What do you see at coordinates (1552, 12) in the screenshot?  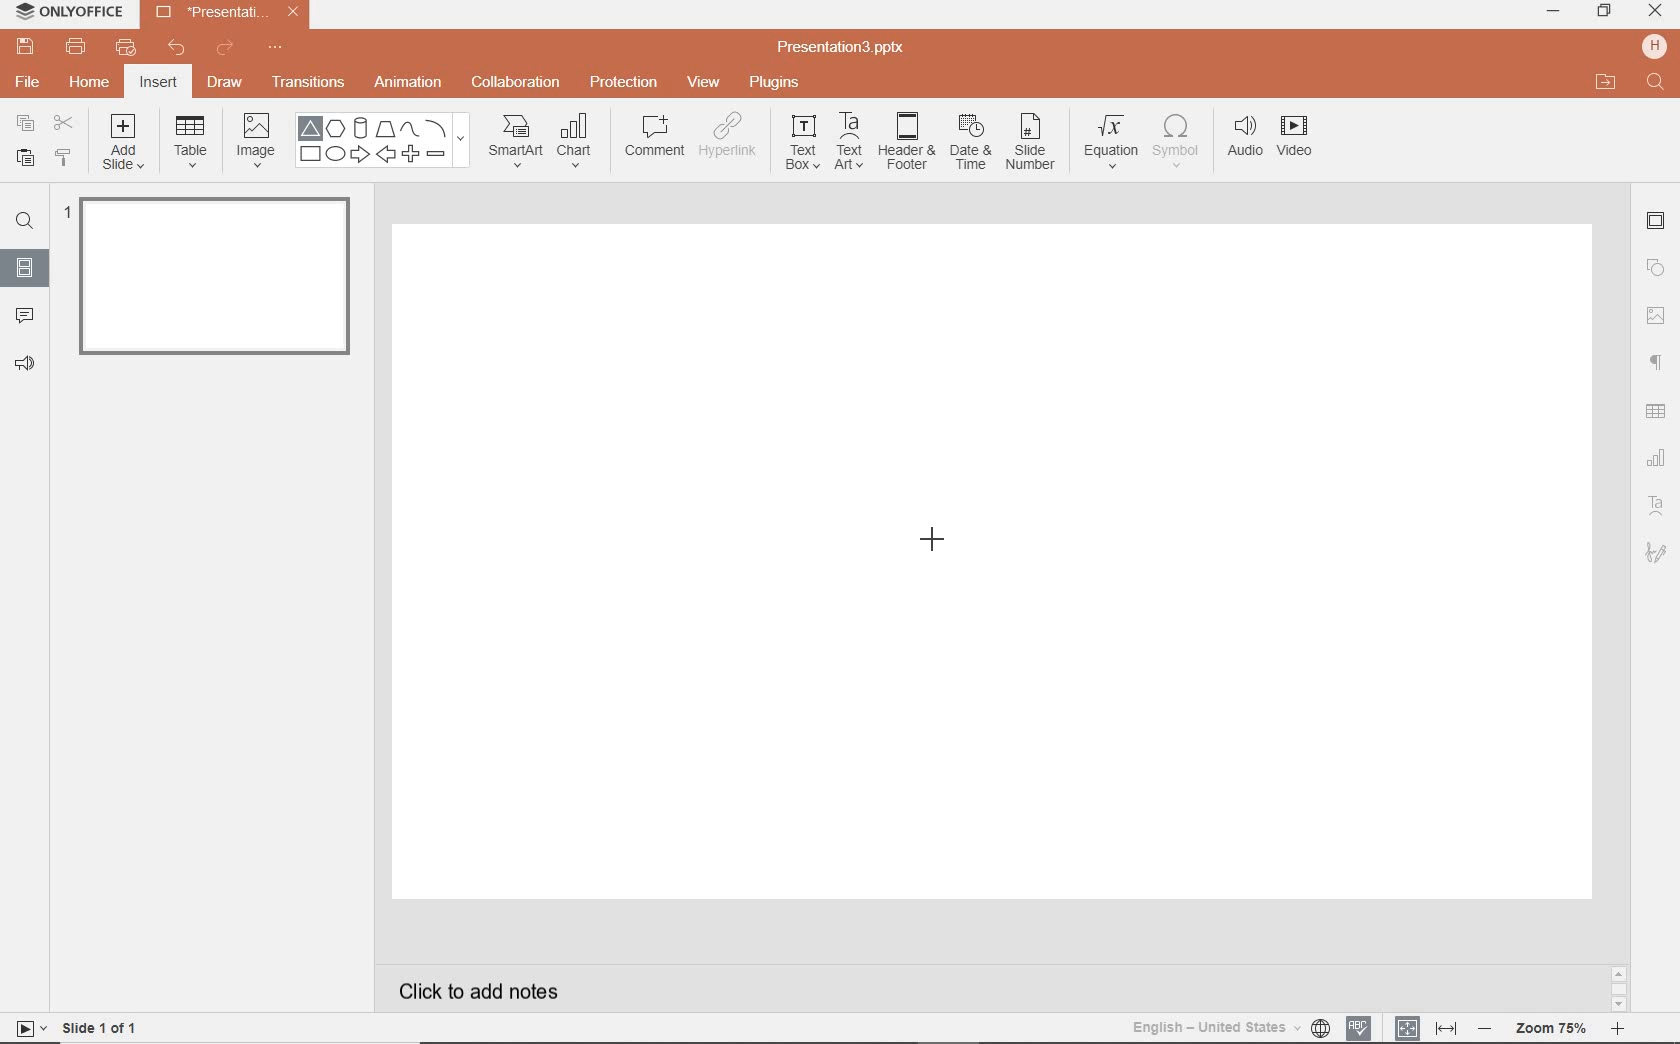 I see `MINIMIZE` at bounding box center [1552, 12].